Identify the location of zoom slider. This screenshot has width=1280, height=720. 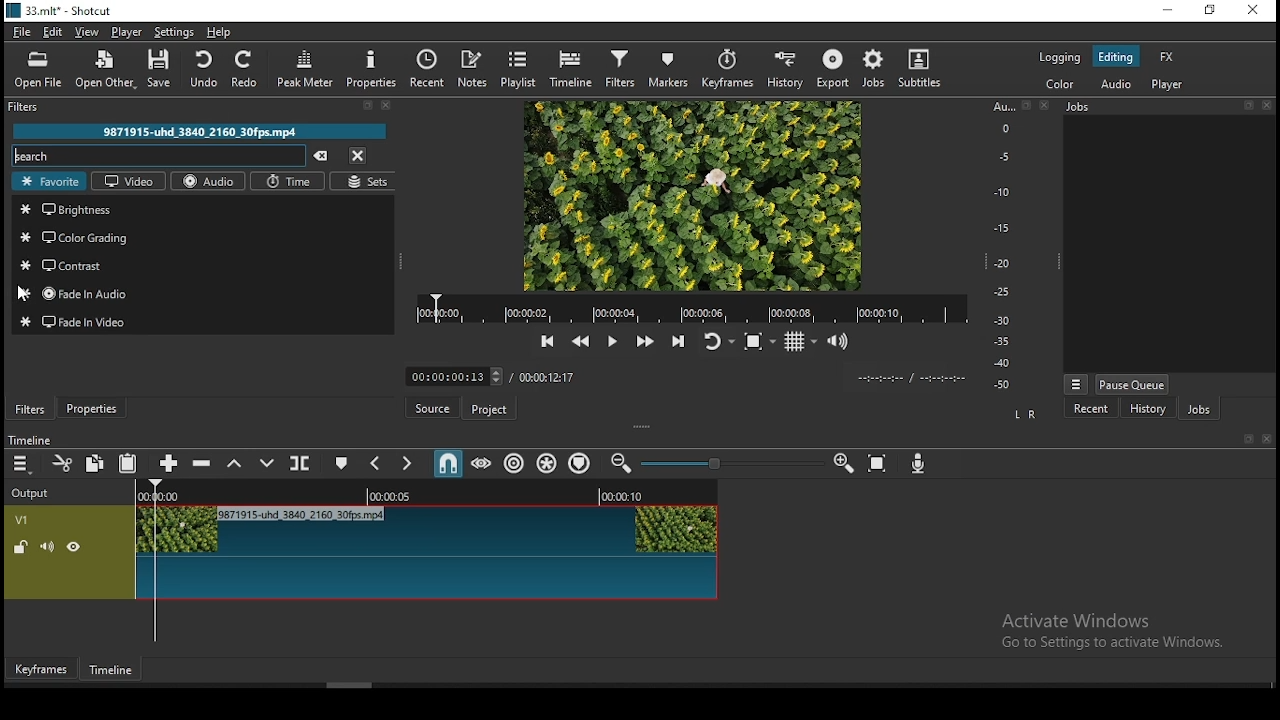
(731, 463).